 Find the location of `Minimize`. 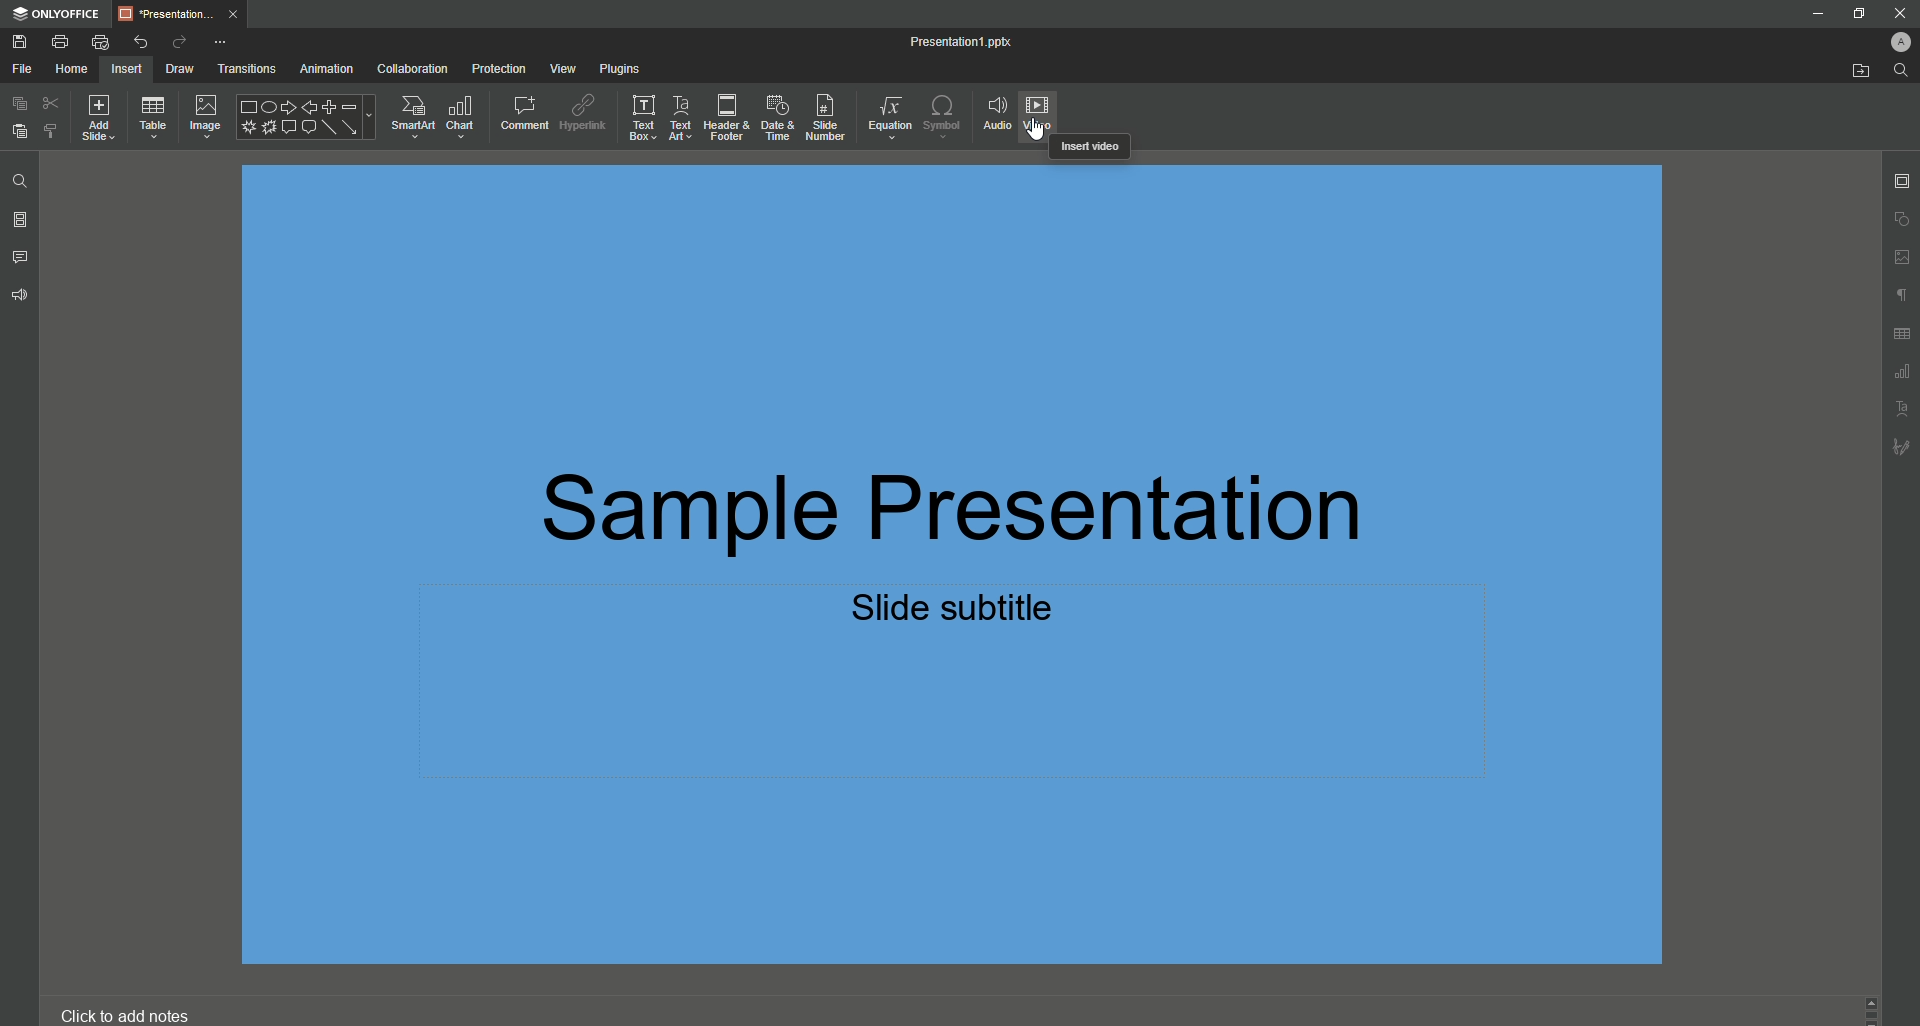

Minimize is located at coordinates (1815, 15).